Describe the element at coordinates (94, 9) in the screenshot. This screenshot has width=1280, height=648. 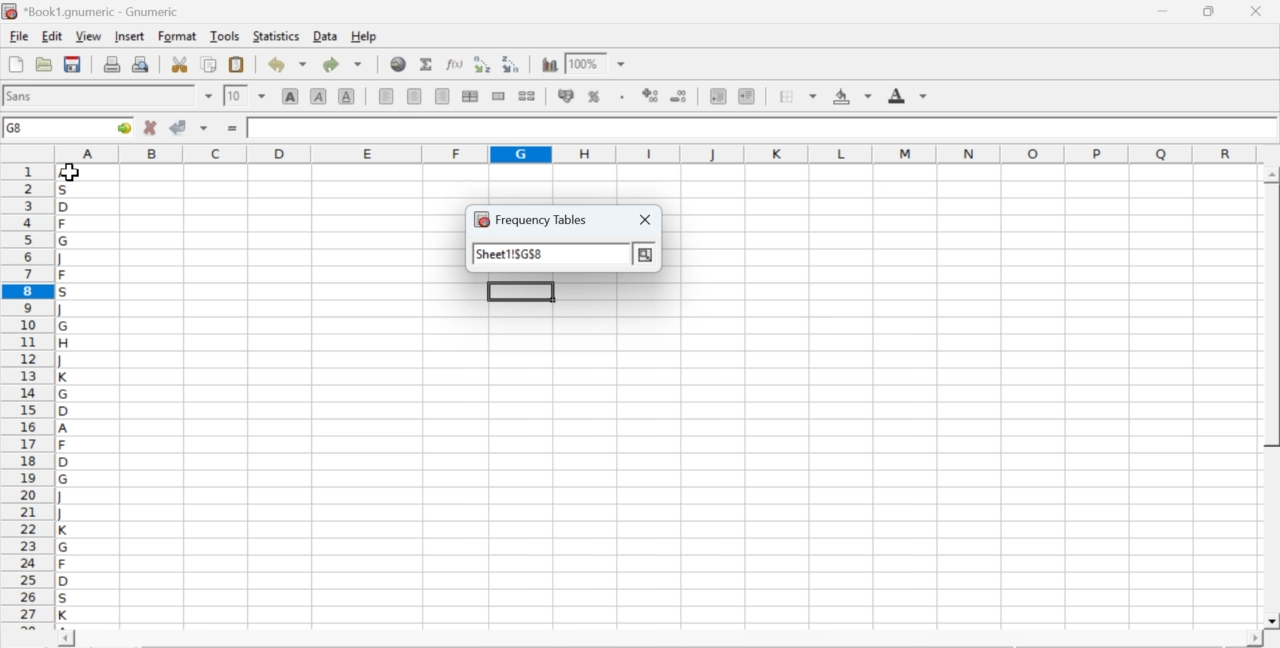
I see `application name` at that location.